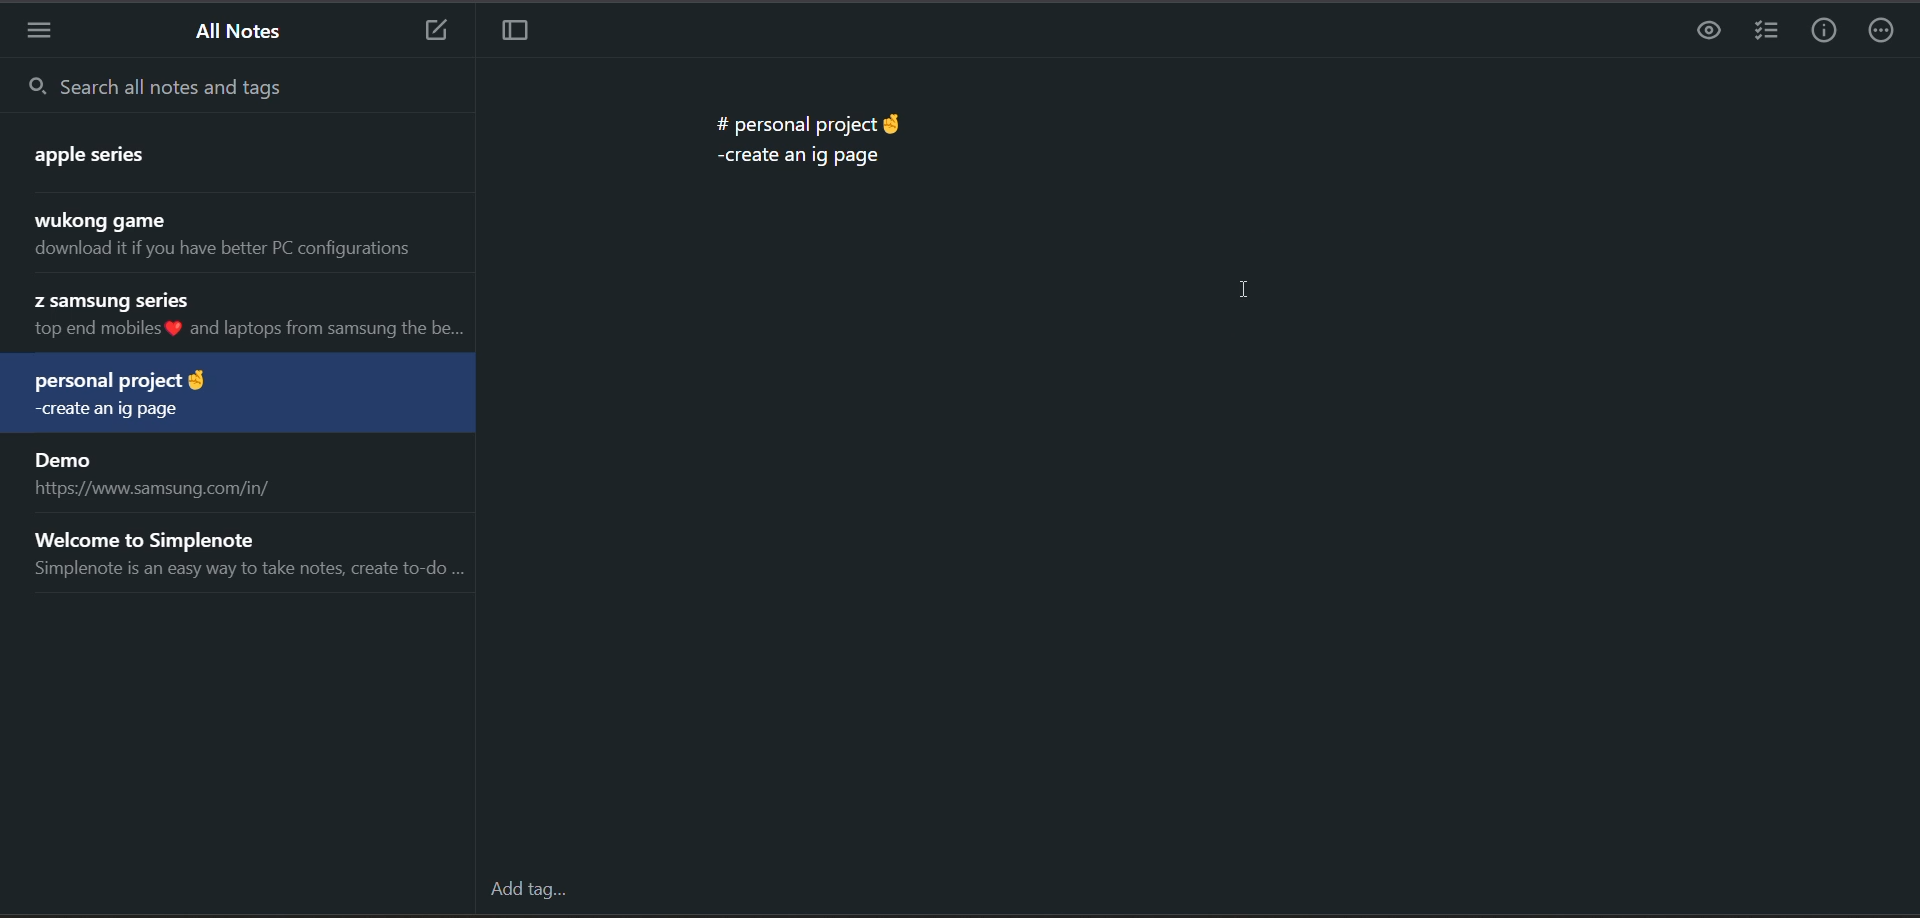 The width and height of the screenshot is (1920, 918). What do you see at coordinates (245, 555) in the screenshot?
I see `note title and preview sorted in reverse chronological order` at bounding box center [245, 555].